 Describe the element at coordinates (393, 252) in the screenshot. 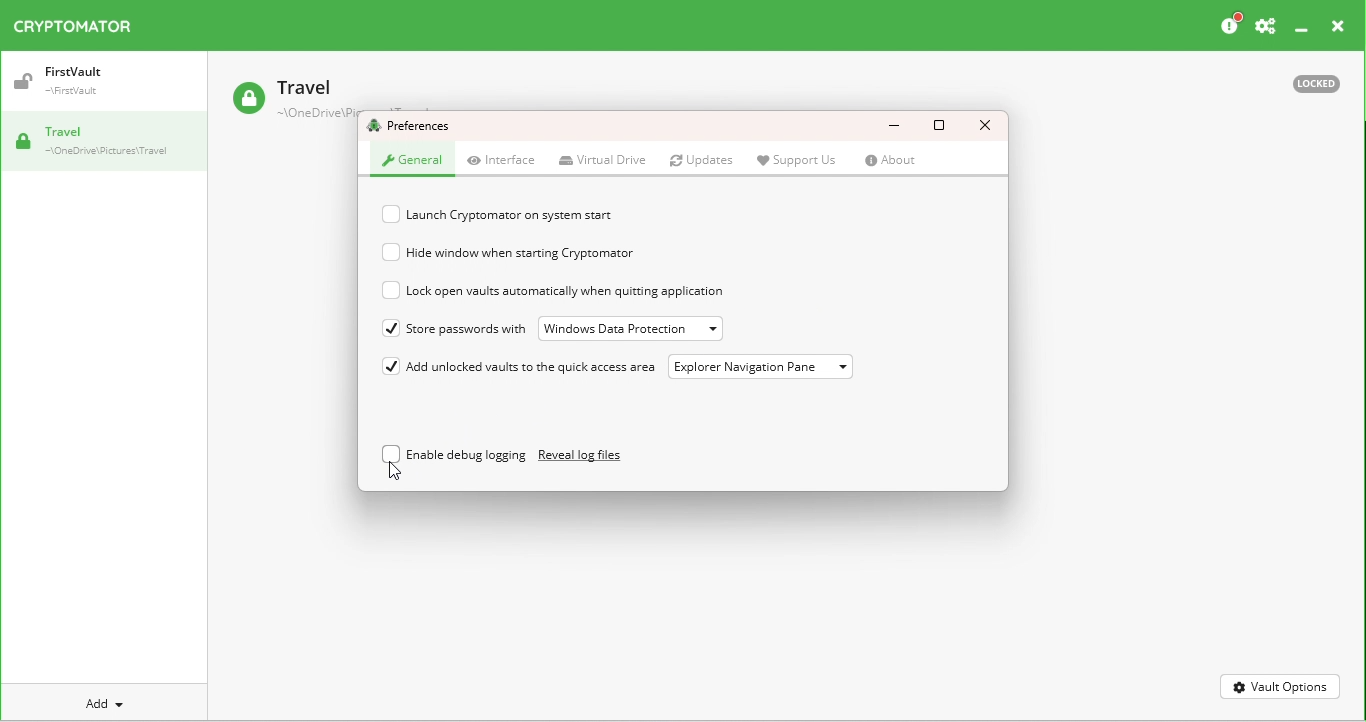

I see `Checkbox` at that location.